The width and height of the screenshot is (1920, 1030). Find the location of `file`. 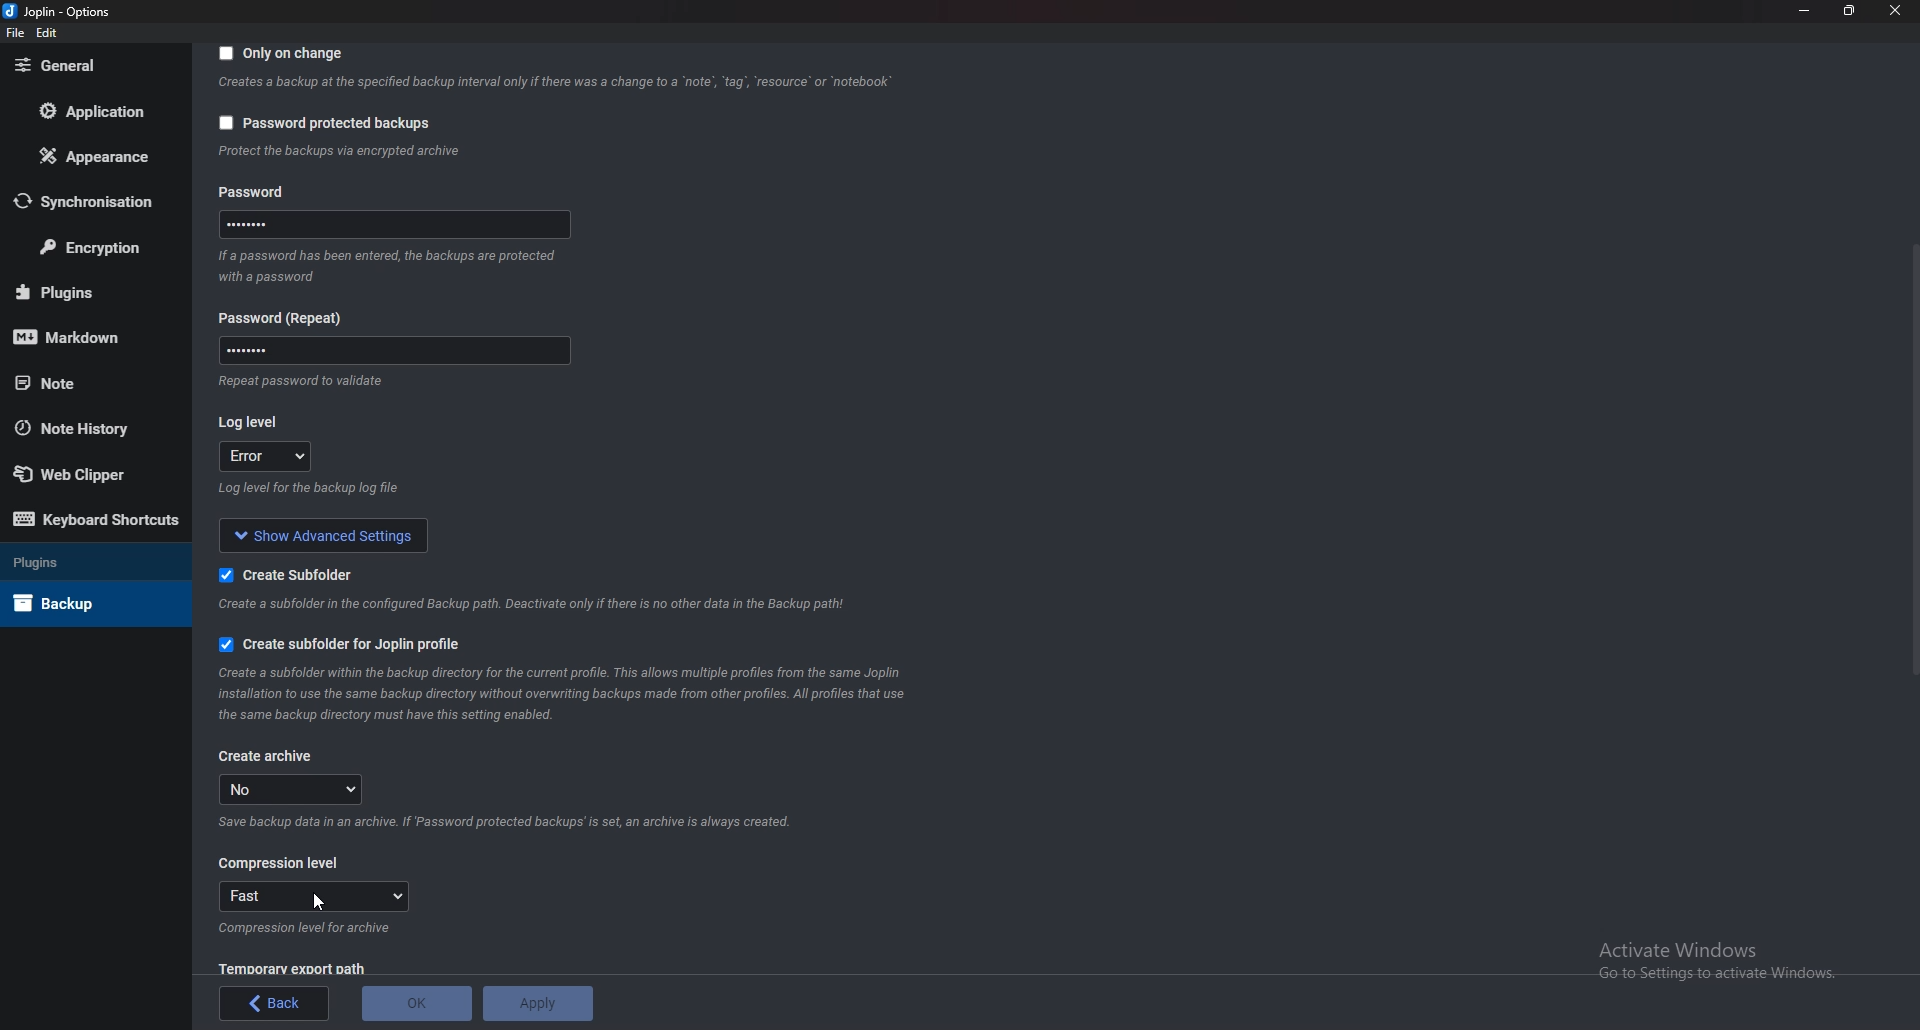

file is located at coordinates (14, 34).